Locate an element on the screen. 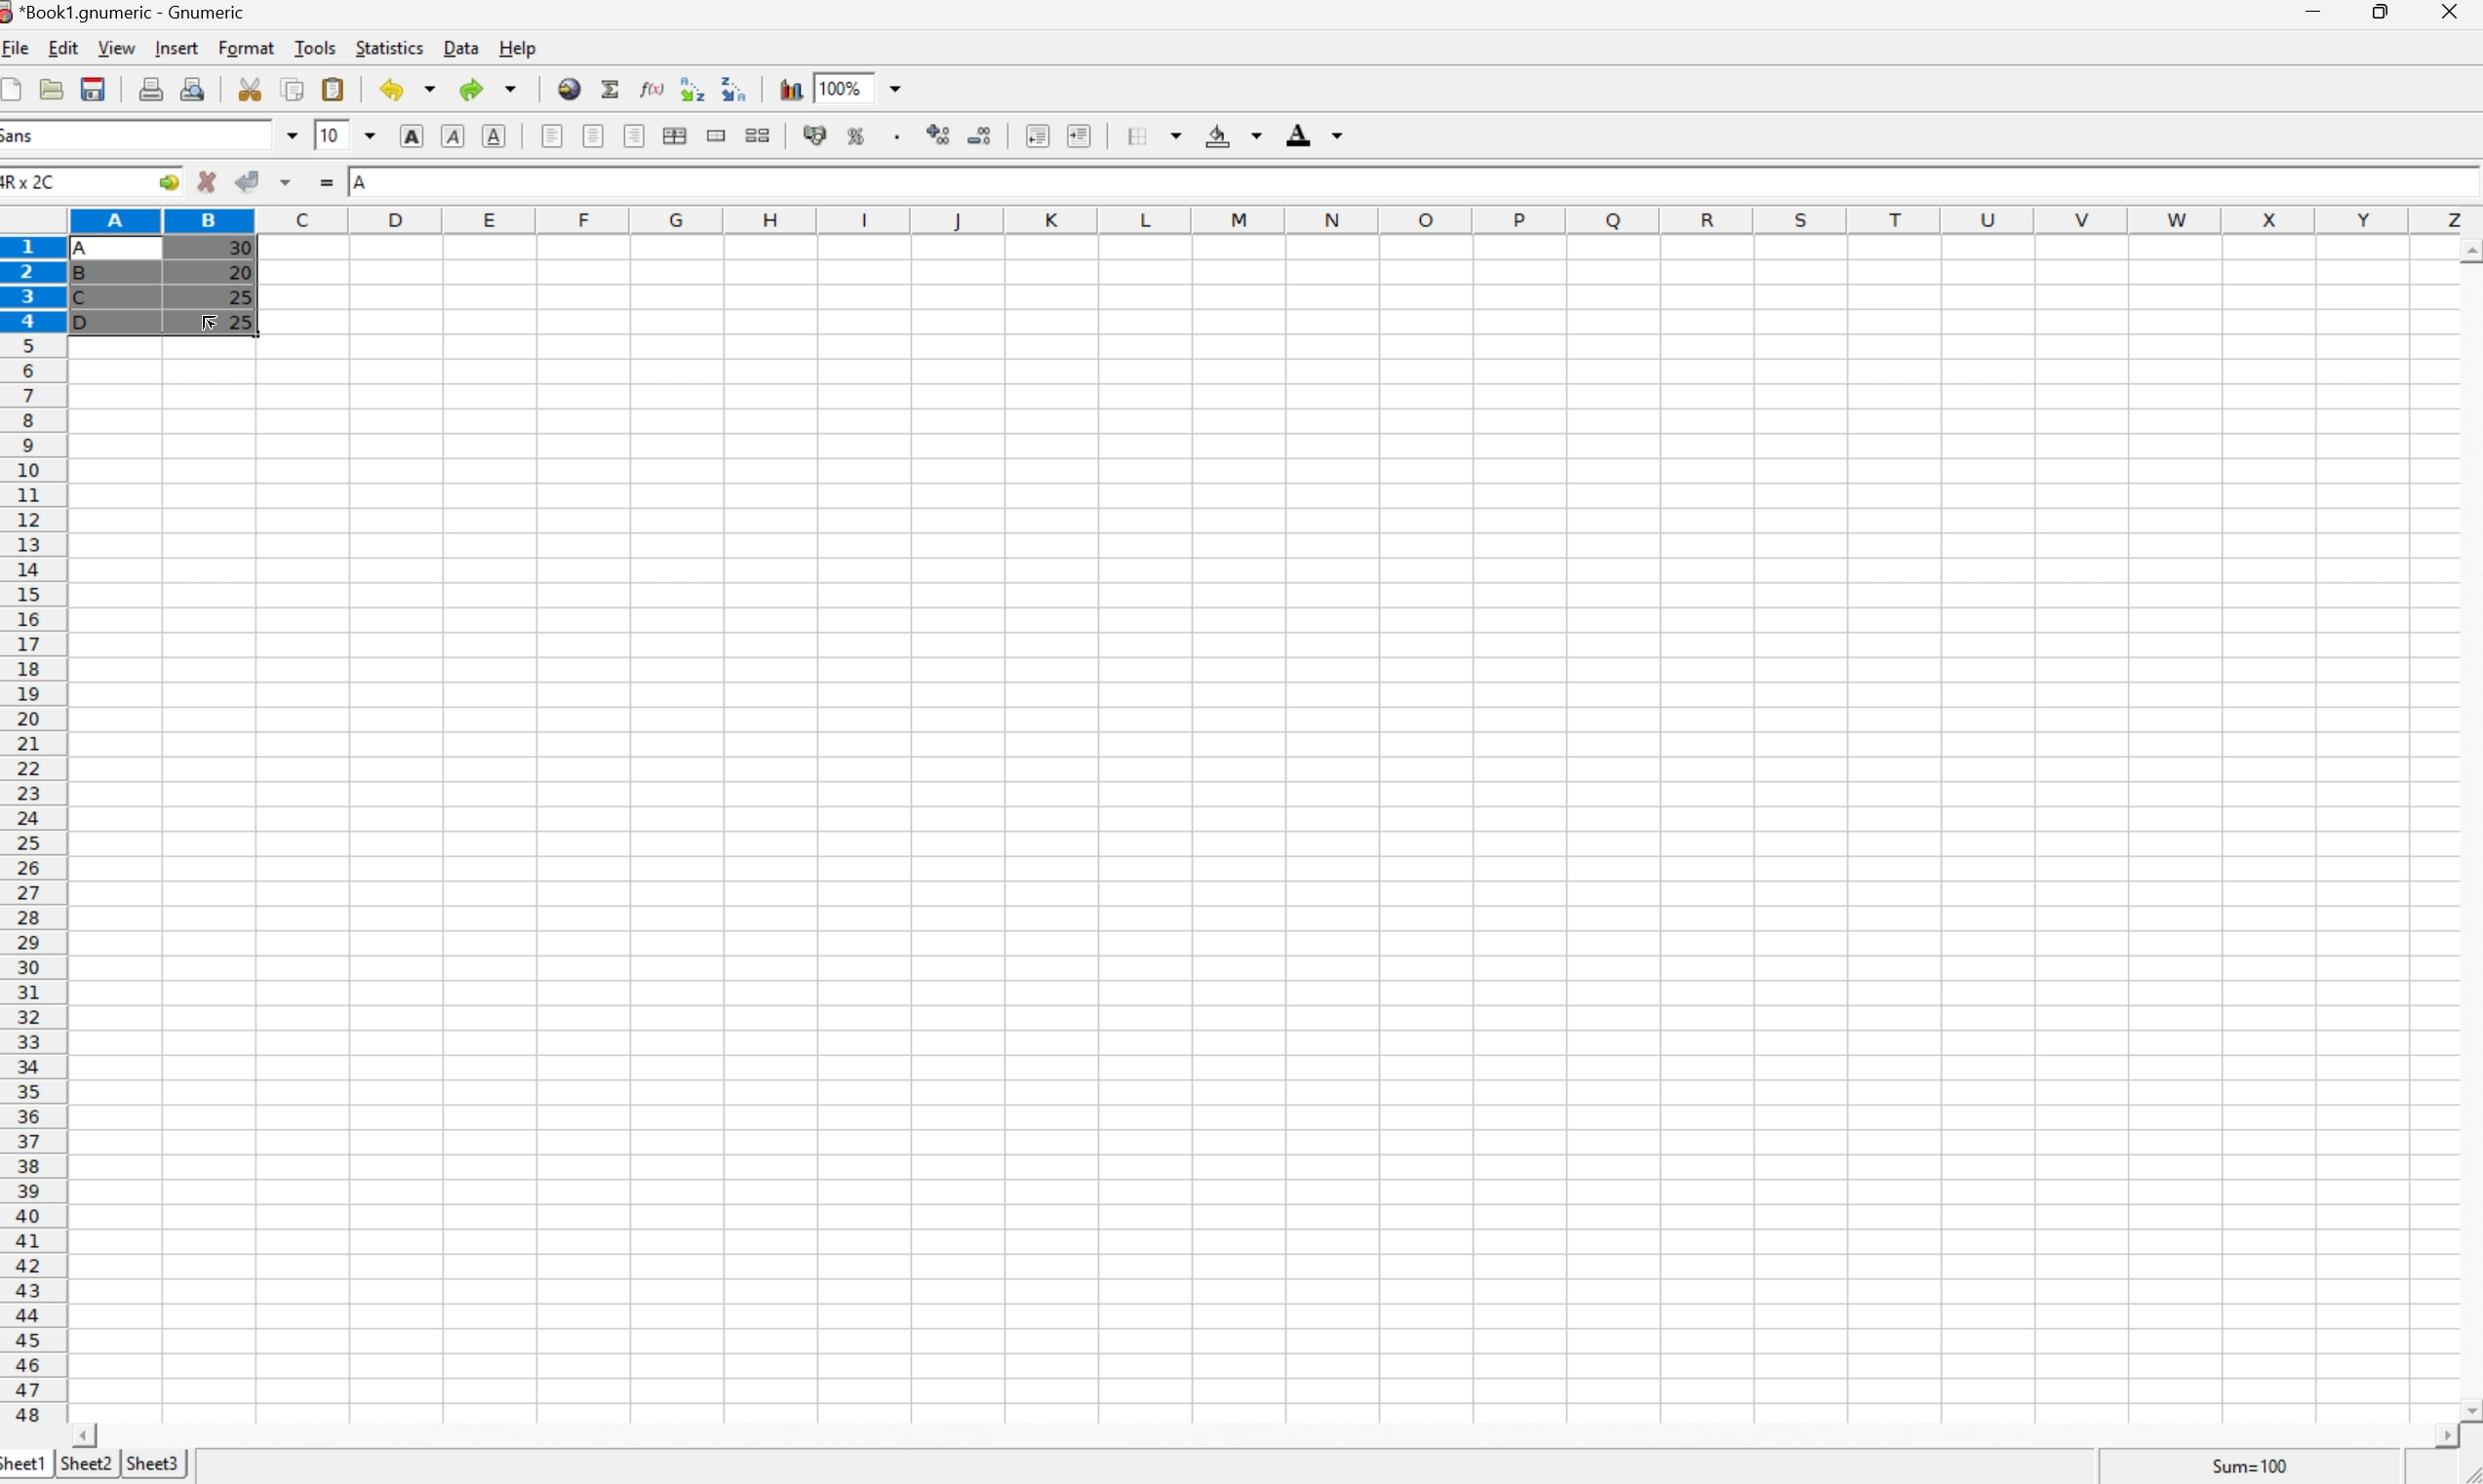 The width and height of the screenshot is (2483, 1484). 25 is located at coordinates (244, 322).